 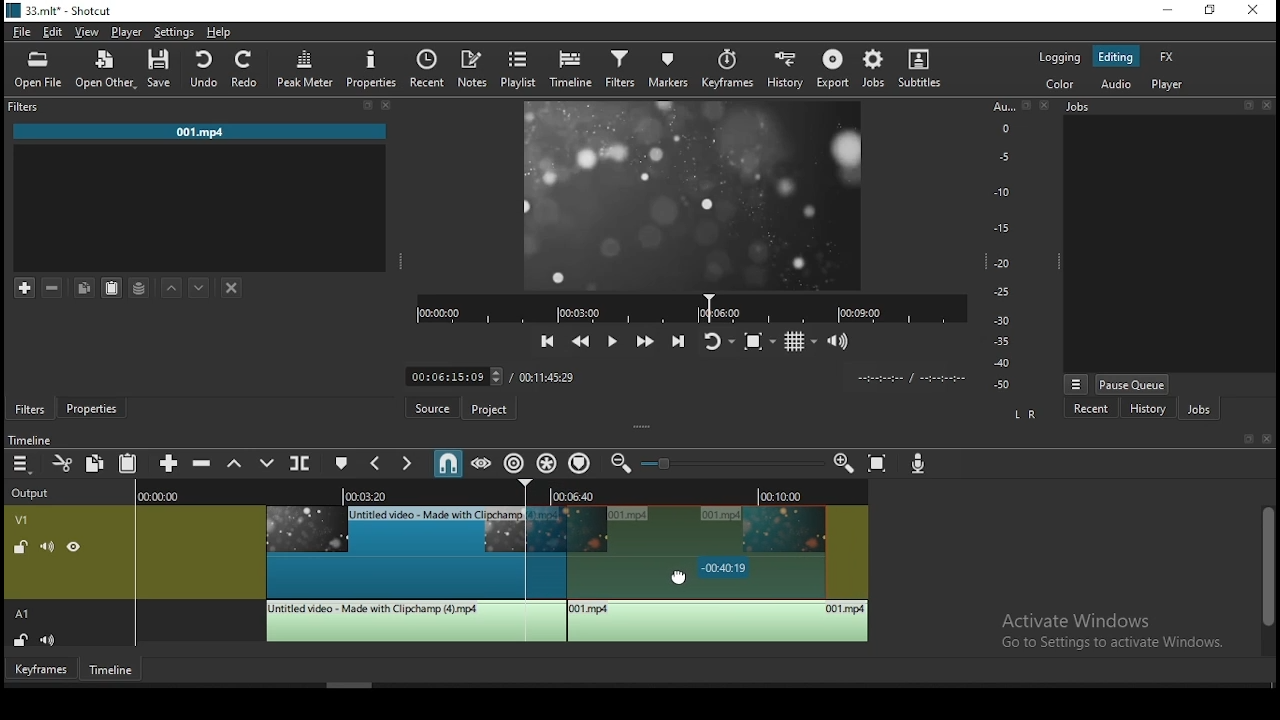 I want to click on track duration, so click(x=546, y=376).